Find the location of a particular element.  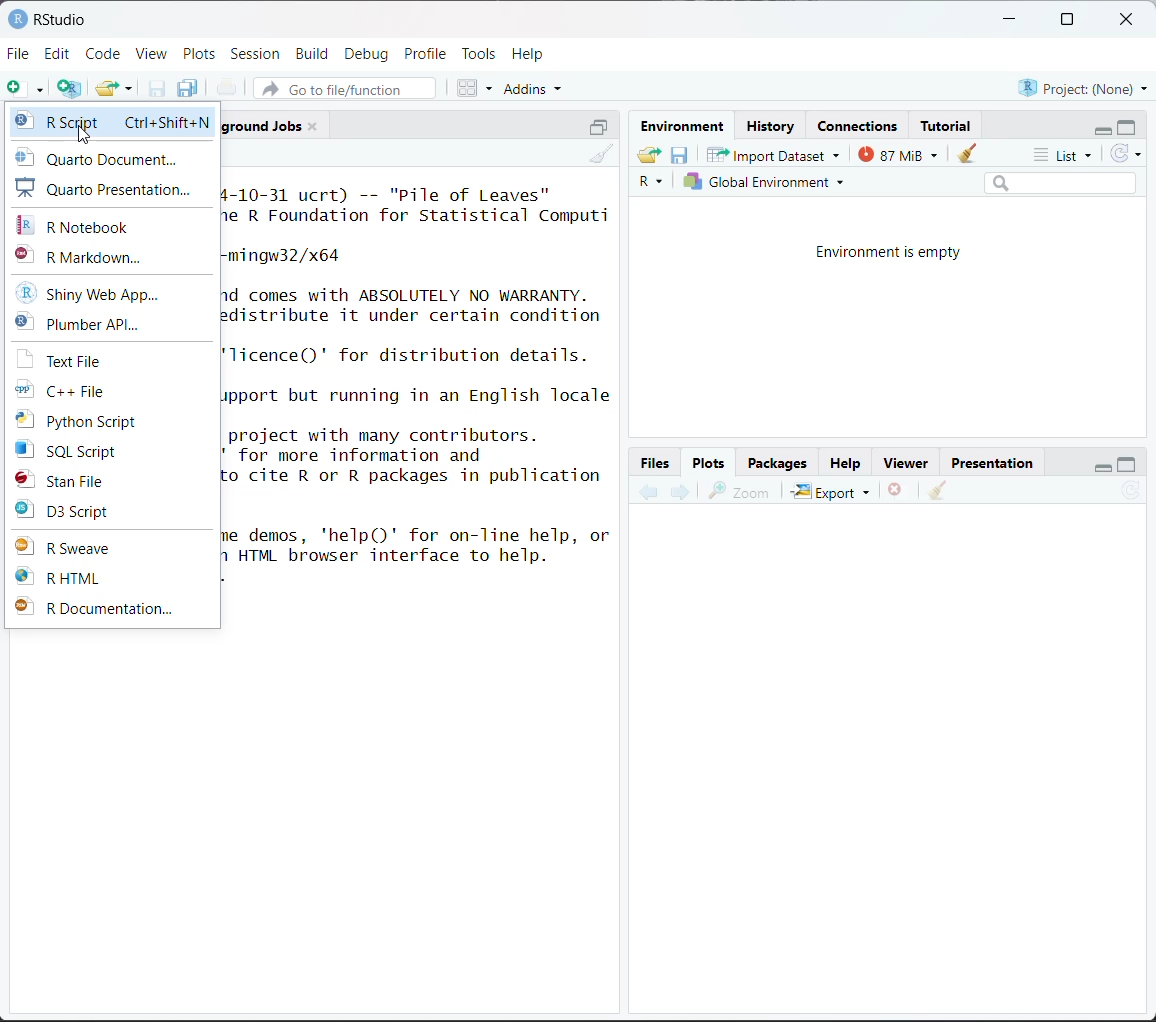

RStudio is located at coordinates (47, 18).